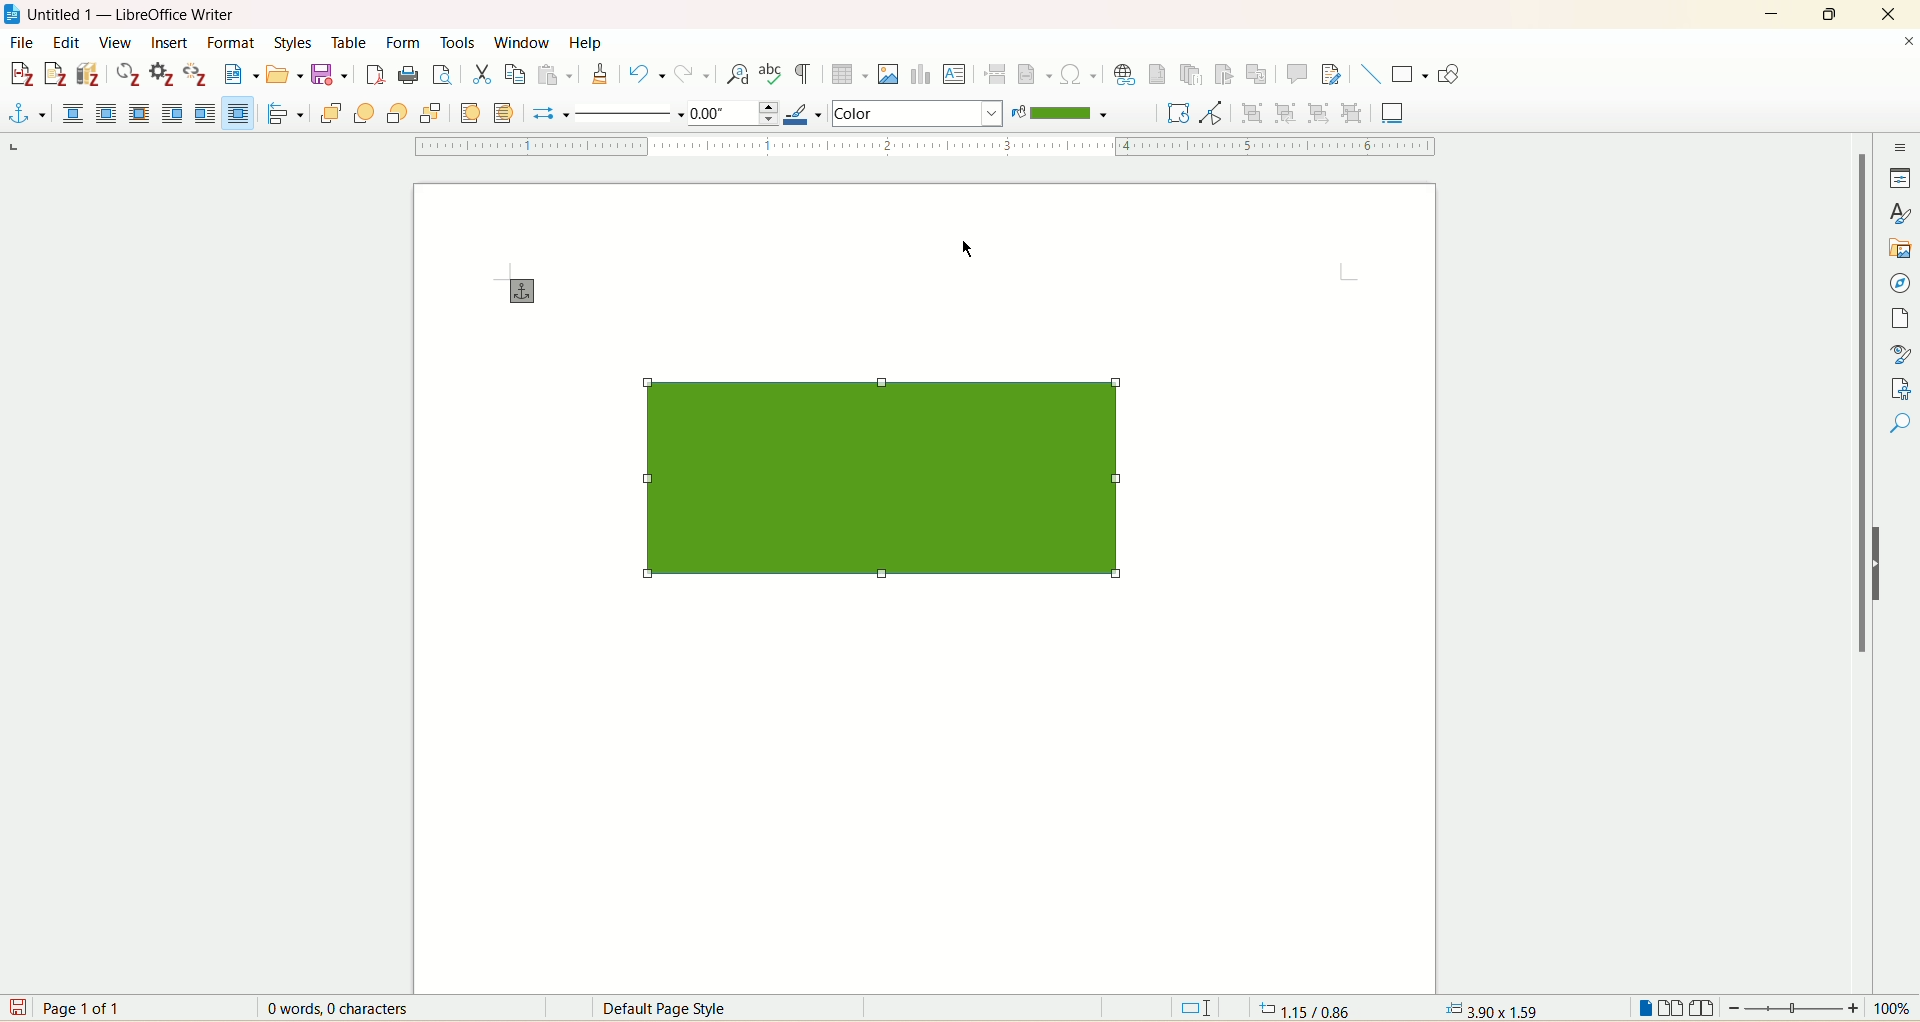 The image size is (1920, 1022). What do you see at coordinates (1193, 75) in the screenshot?
I see `insert endnote` at bounding box center [1193, 75].